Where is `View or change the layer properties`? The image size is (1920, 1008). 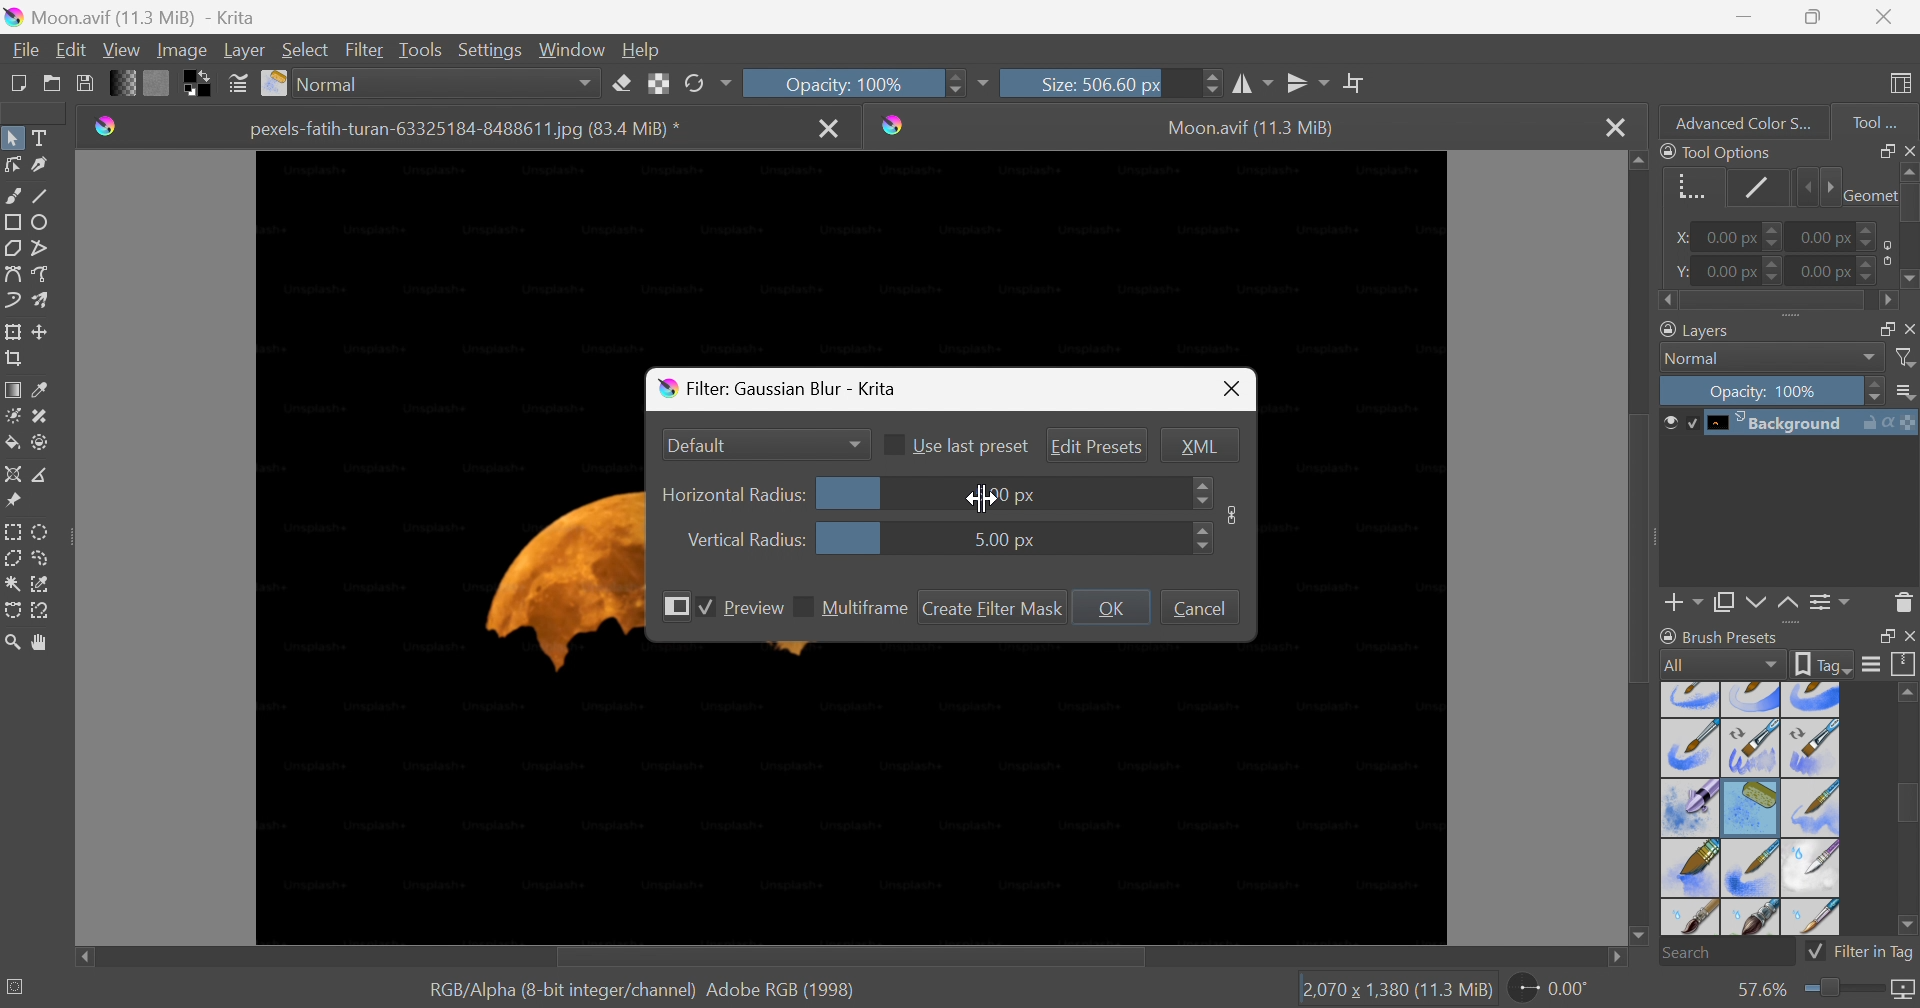 View or change the layer properties is located at coordinates (1831, 605).